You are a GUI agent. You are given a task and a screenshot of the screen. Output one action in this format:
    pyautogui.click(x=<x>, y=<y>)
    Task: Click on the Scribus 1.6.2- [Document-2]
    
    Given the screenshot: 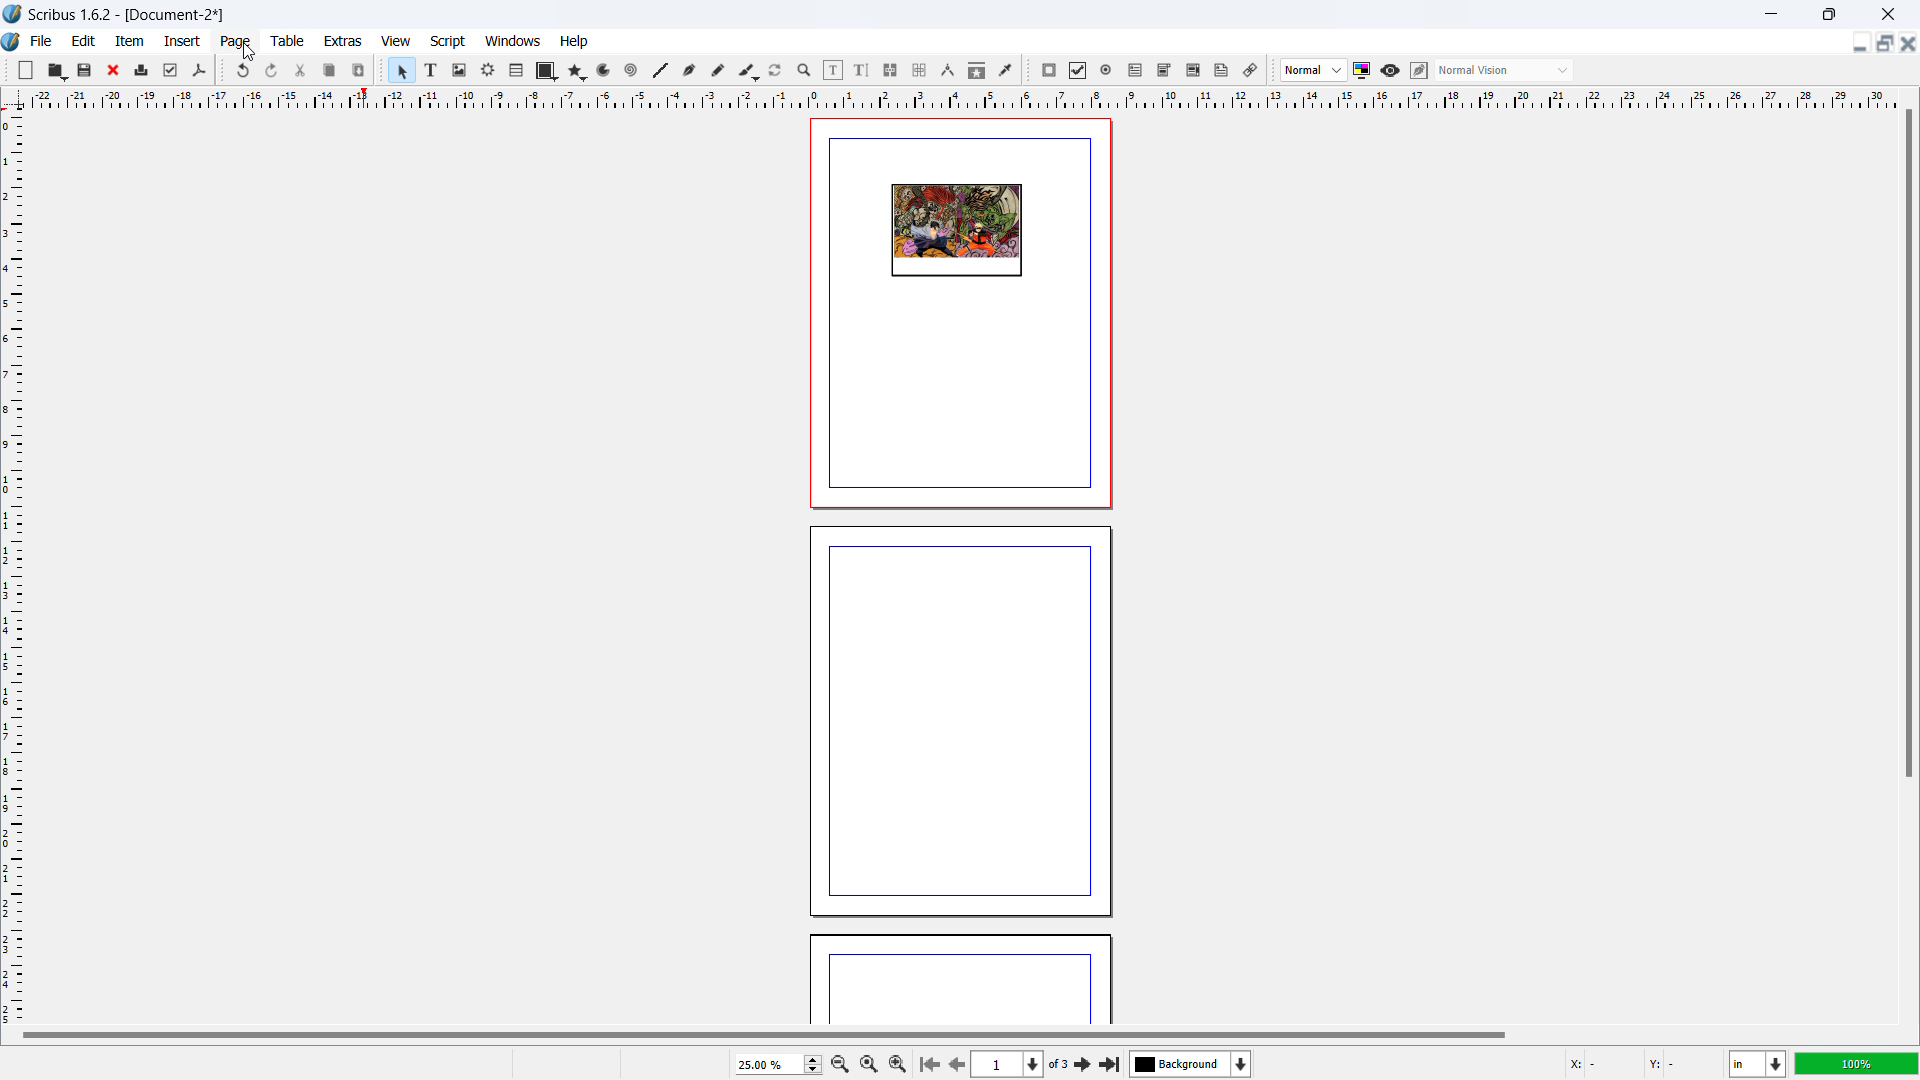 What is the action you would take?
    pyautogui.click(x=129, y=14)
    